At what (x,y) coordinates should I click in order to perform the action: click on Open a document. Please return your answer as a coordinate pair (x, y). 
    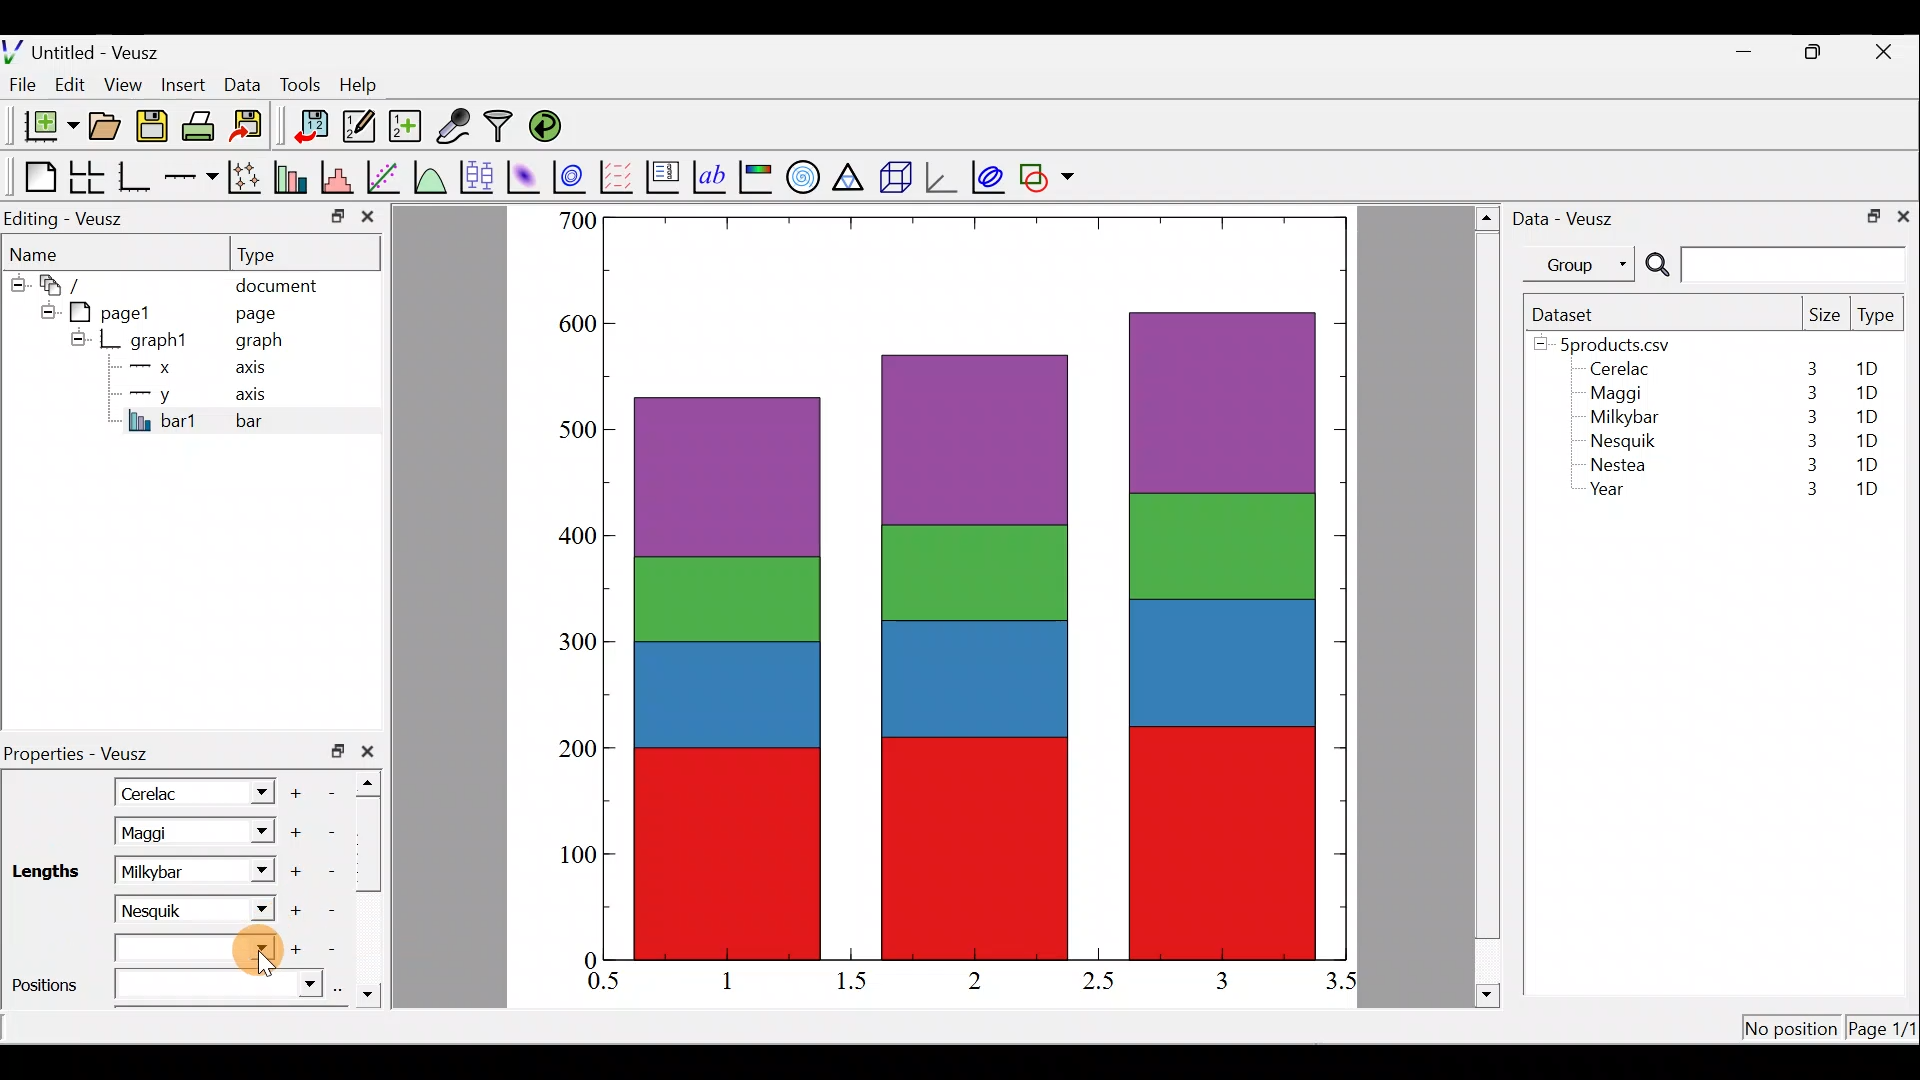
    Looking at the image, I should click on (107, 128).